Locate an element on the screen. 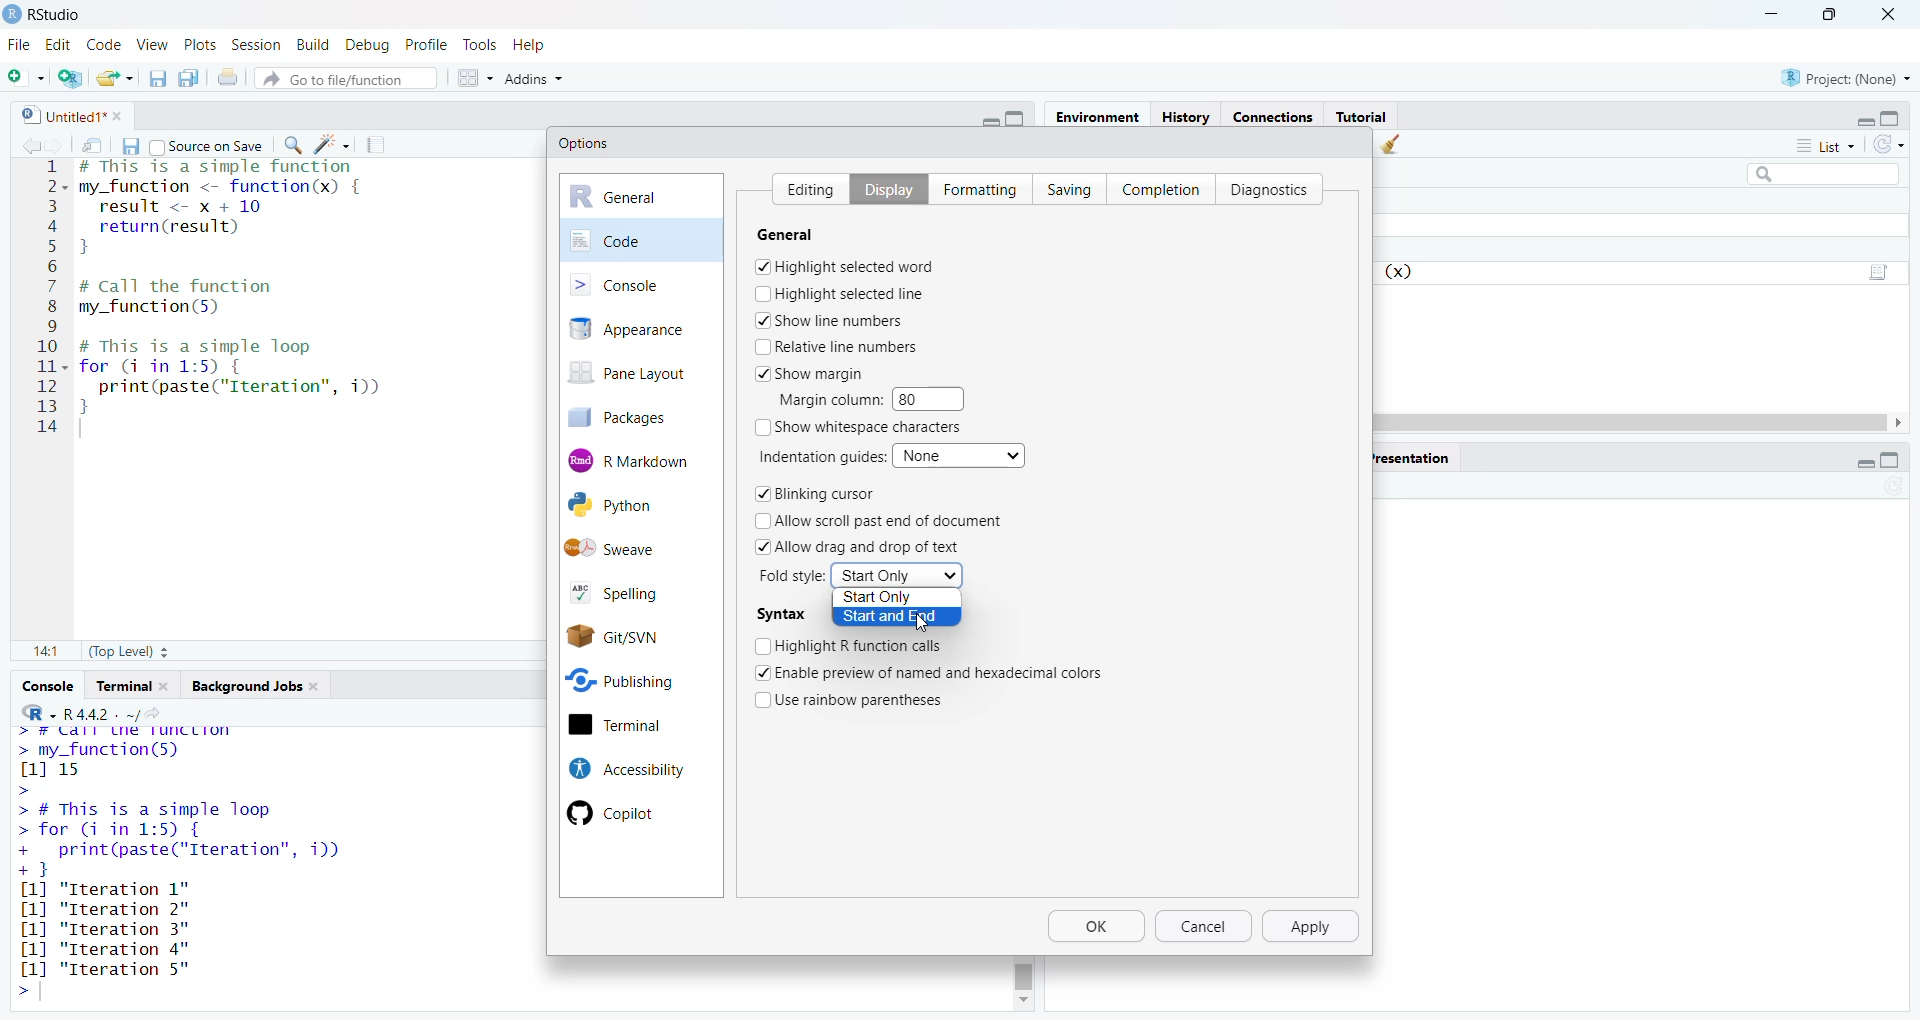 This screenshot has width=1920, height=1020. scrollbar is located at coordinates (1025, 973).